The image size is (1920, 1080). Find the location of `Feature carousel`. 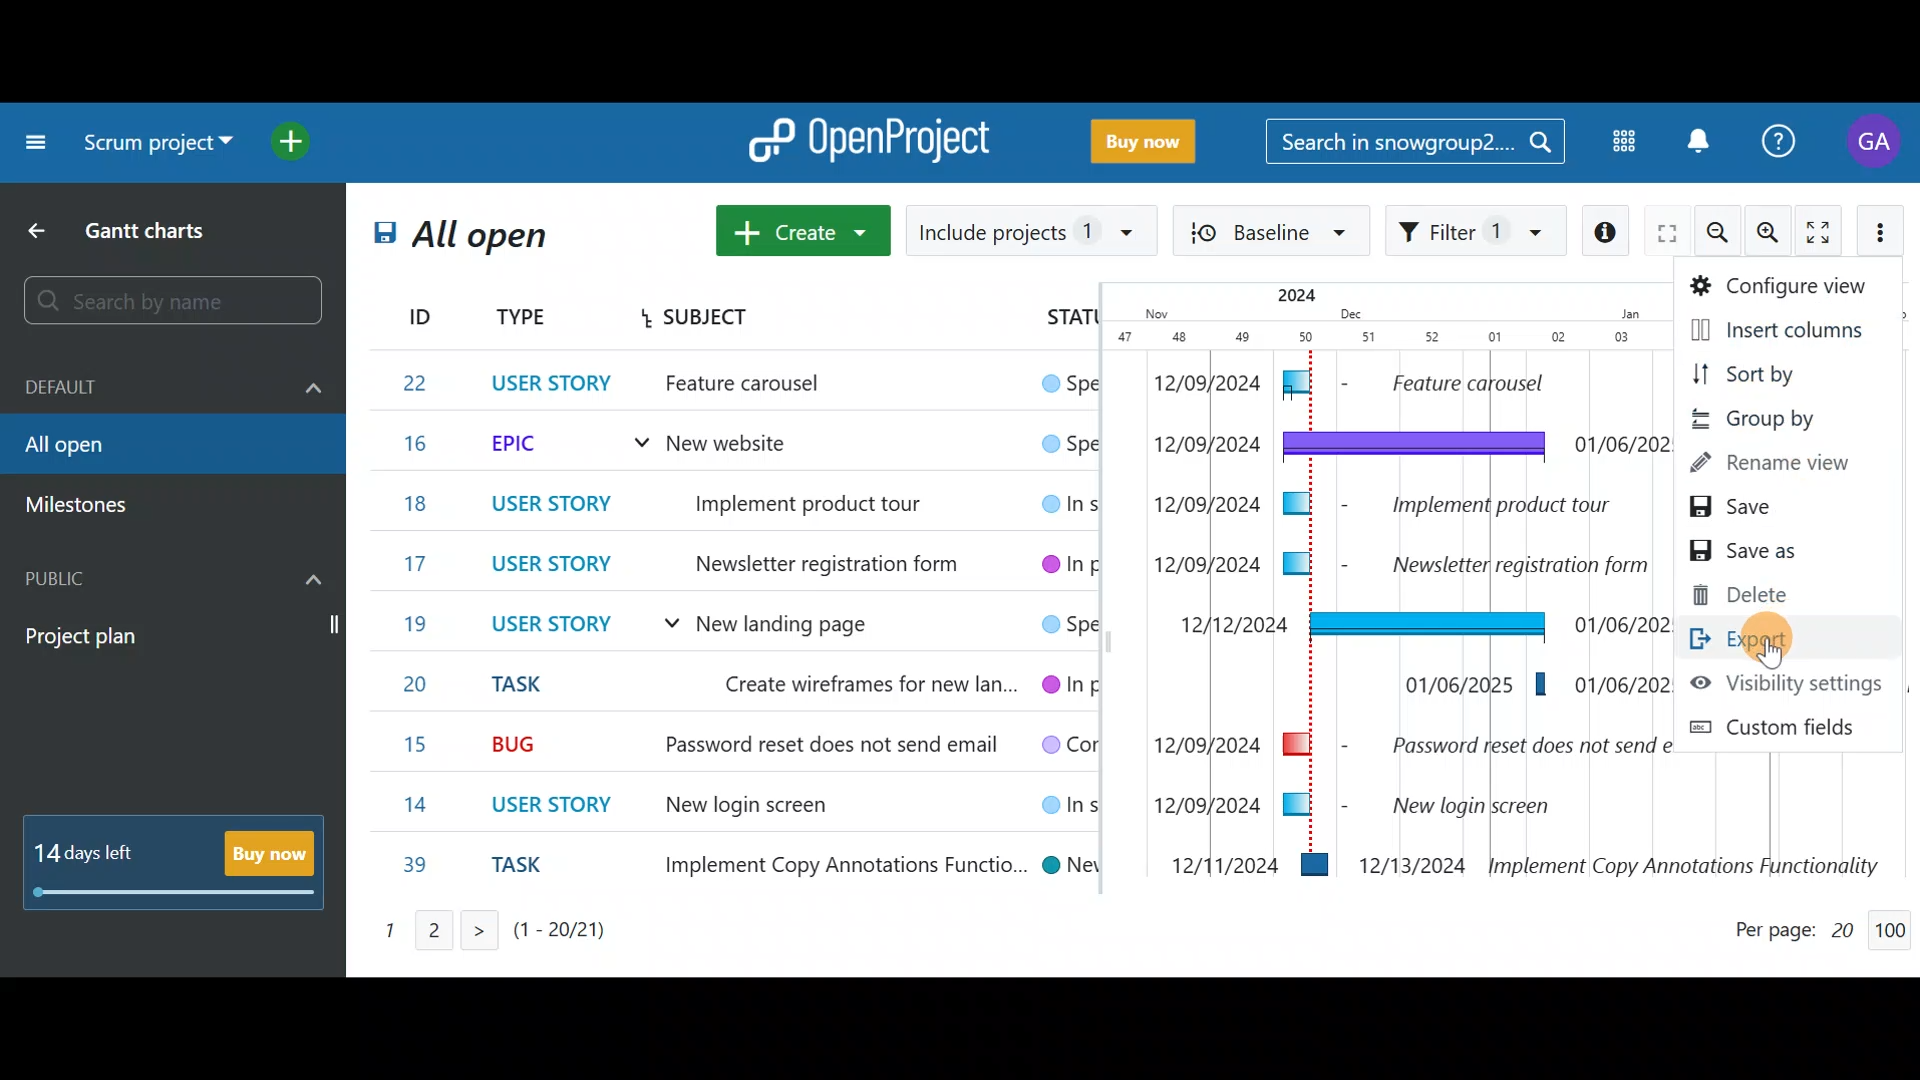

Feature carousel is located at coordinates (775, 386).